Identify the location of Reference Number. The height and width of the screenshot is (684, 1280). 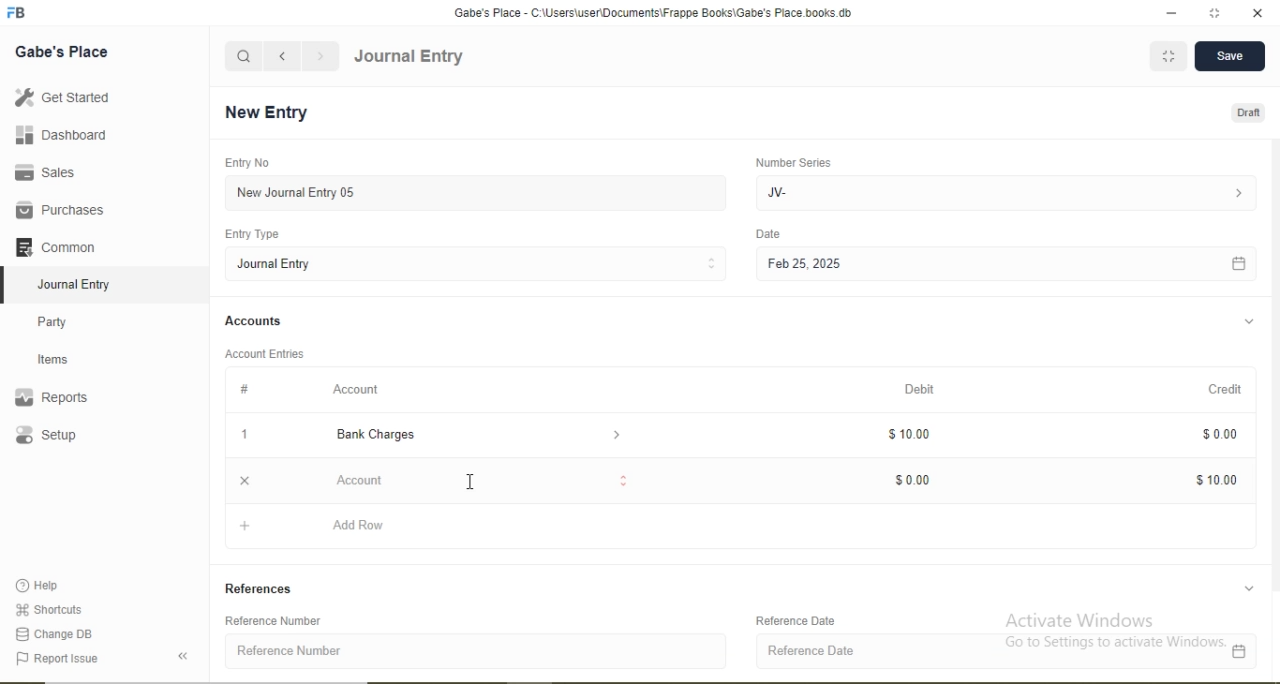
(478, 651).